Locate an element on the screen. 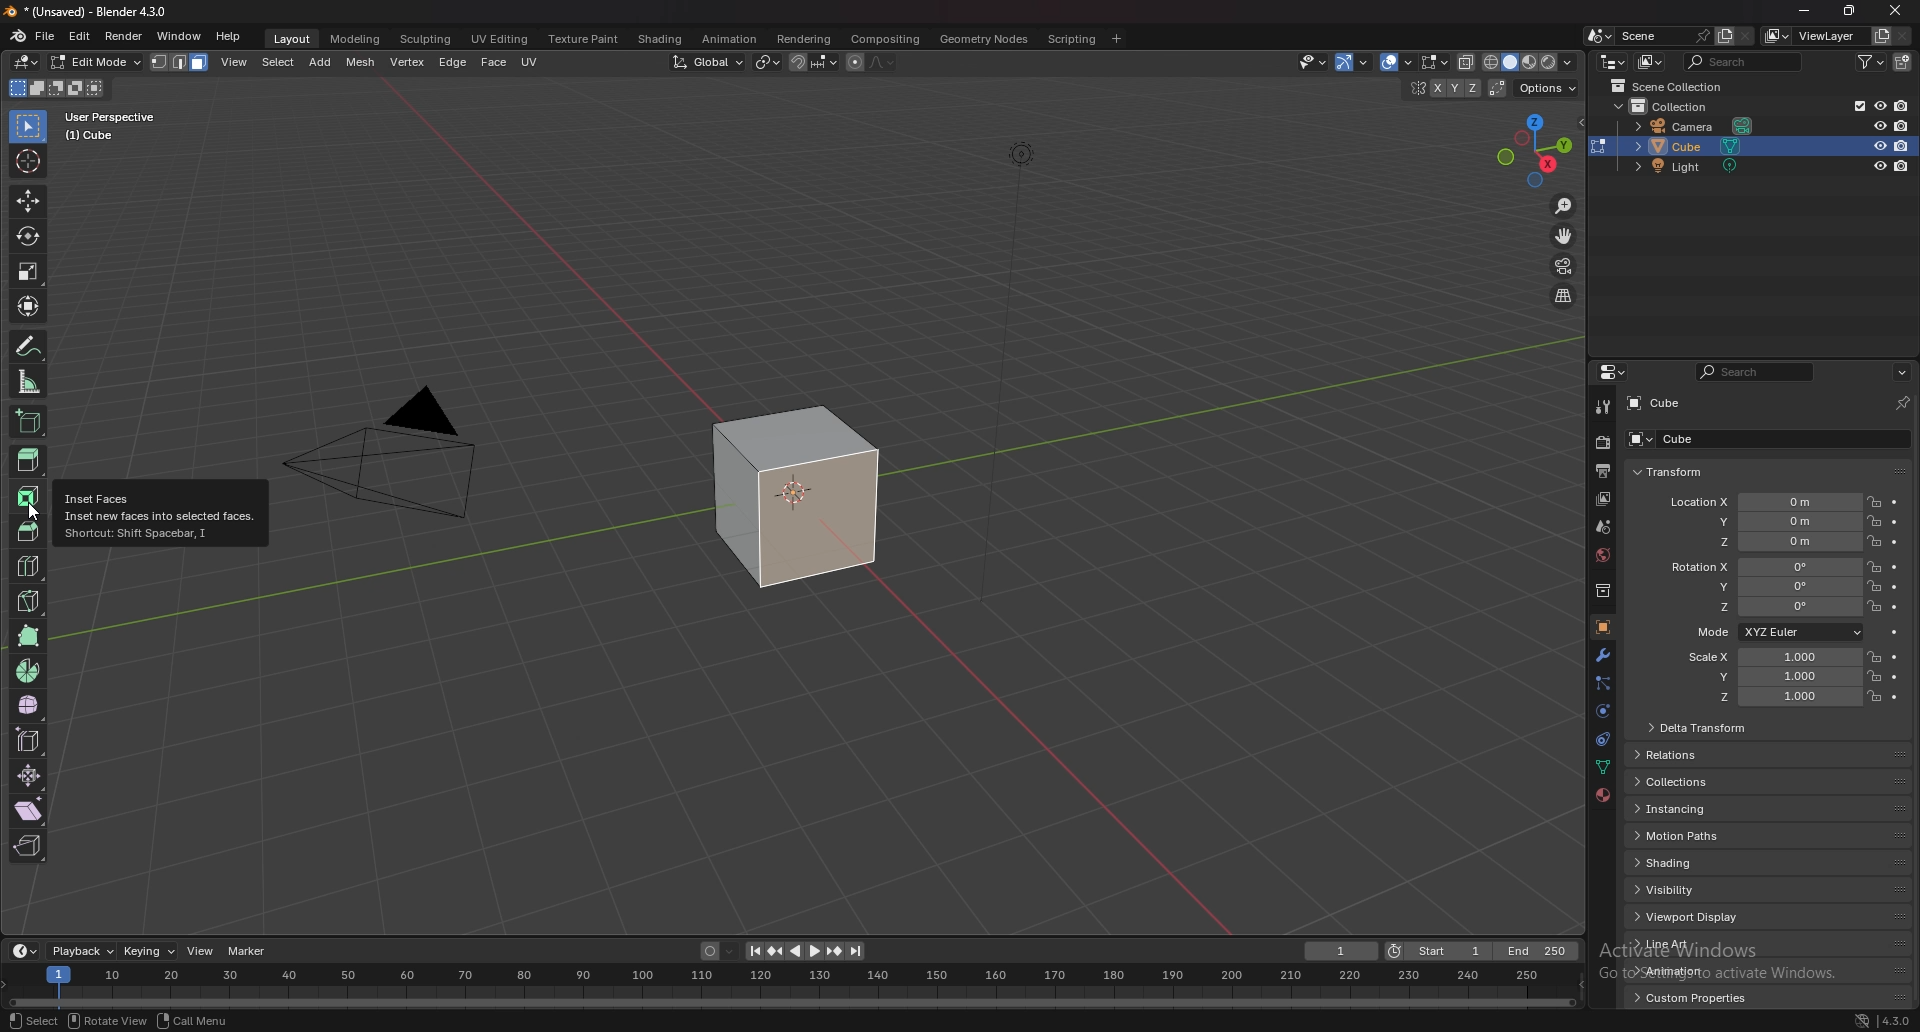 The width and height of the screenshot is (1920, 1032). loop cut is located at coordinates (30, 566).